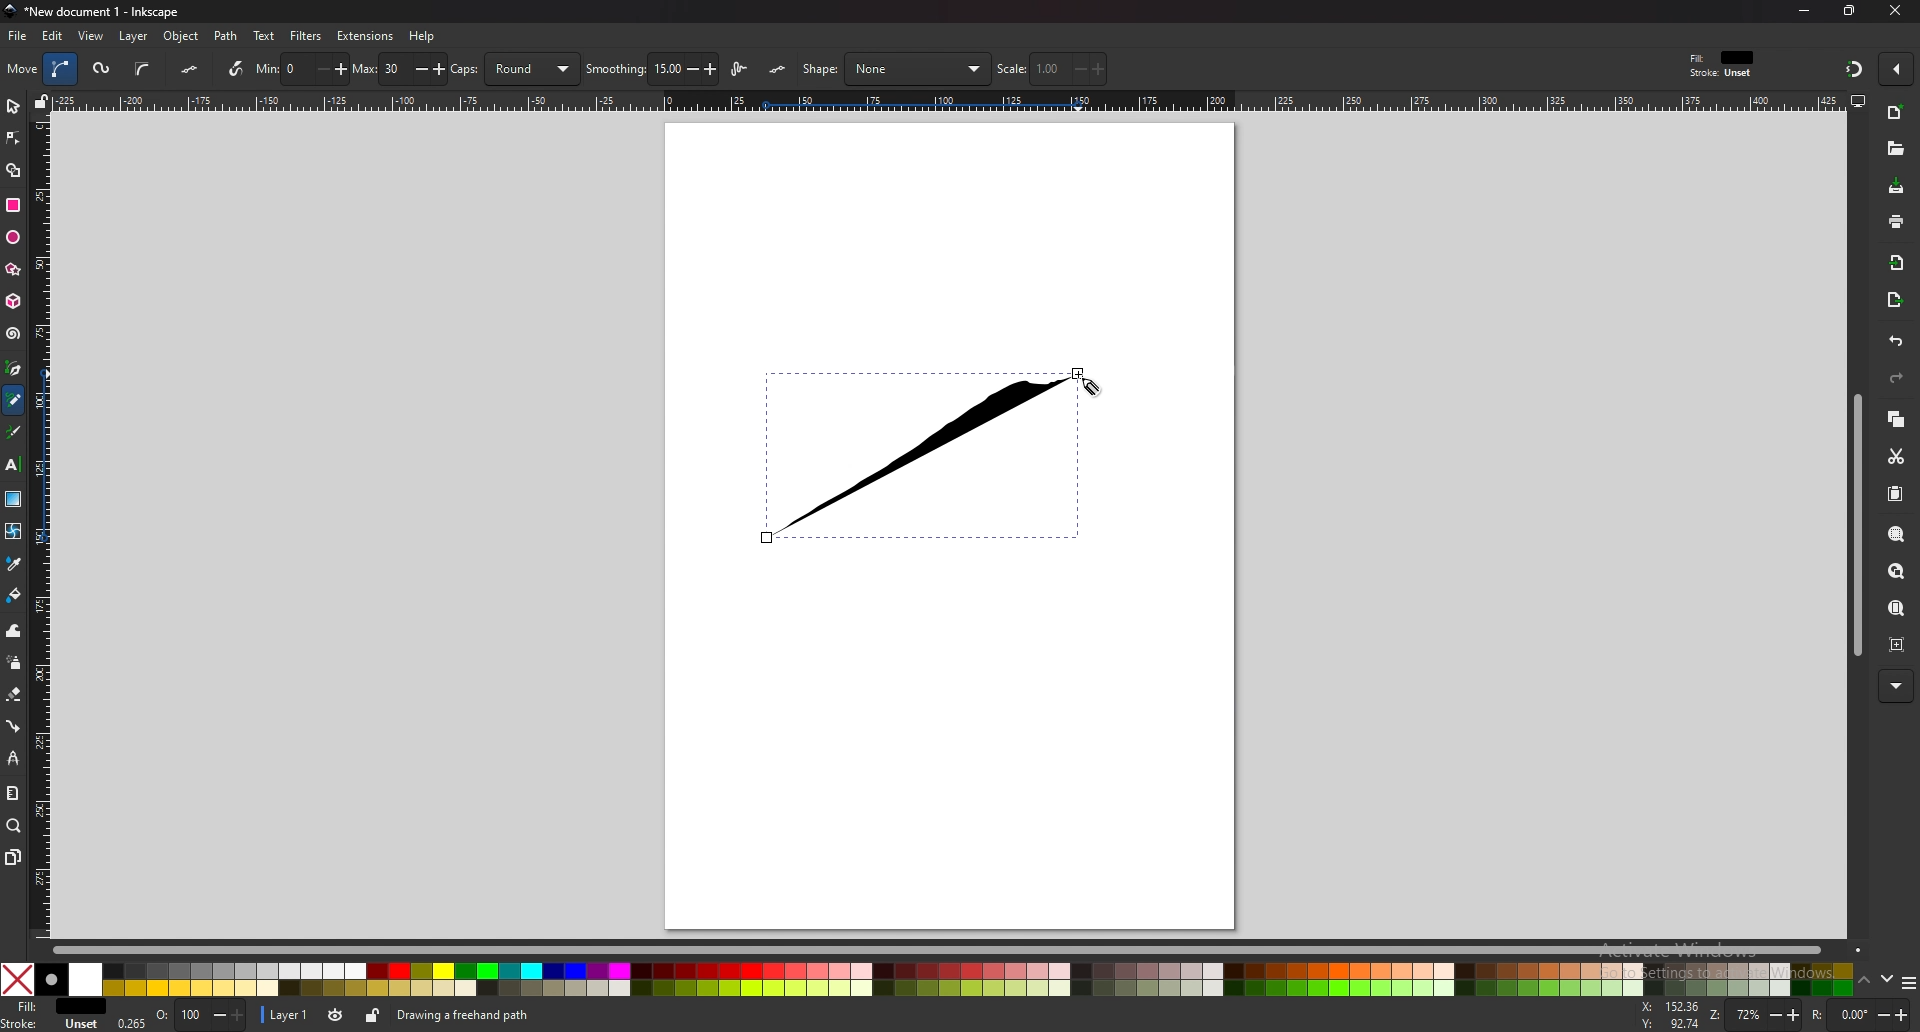 This screenshot has height=1032, width=1920. What do you see at coordinates (1896, 607) in the screenshot?
I see `zoom page` at bounding box center [1896, 607].